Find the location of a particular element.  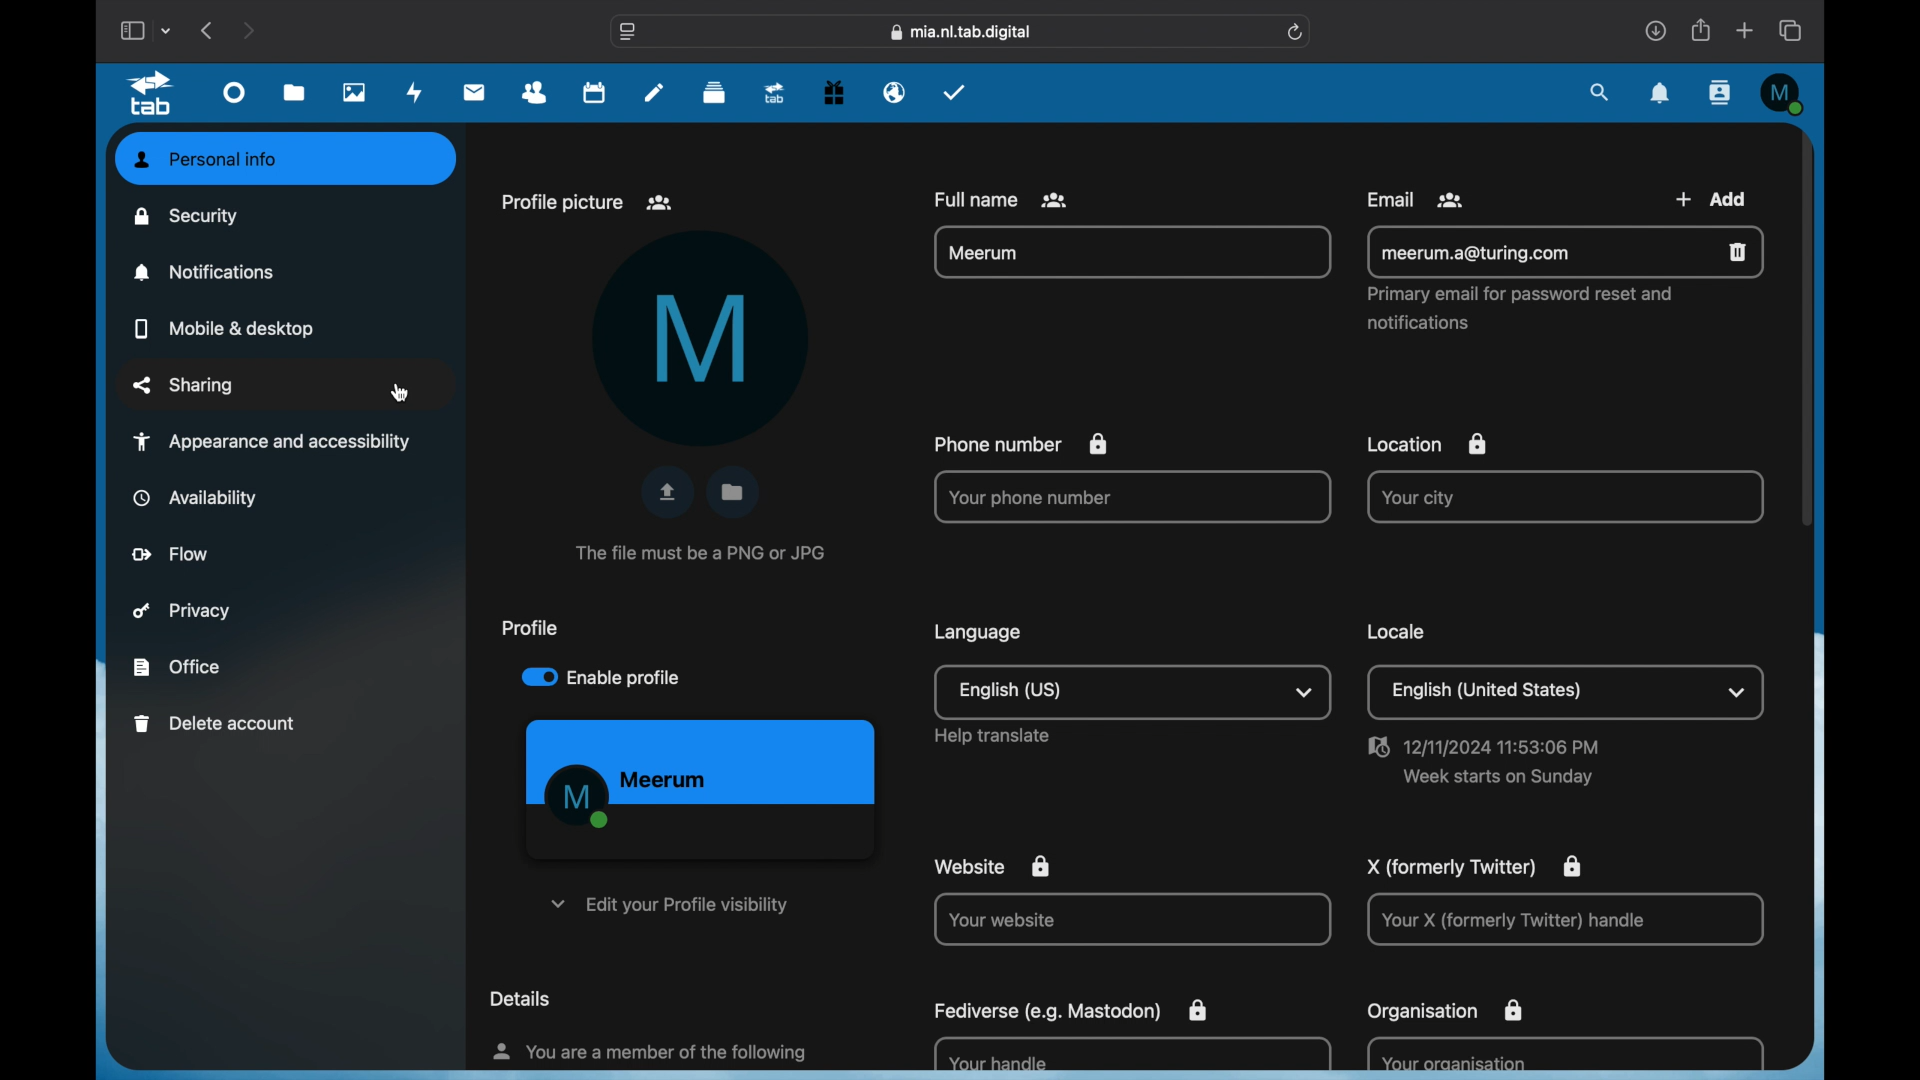

profile preview is located at coordinates (698, 789).